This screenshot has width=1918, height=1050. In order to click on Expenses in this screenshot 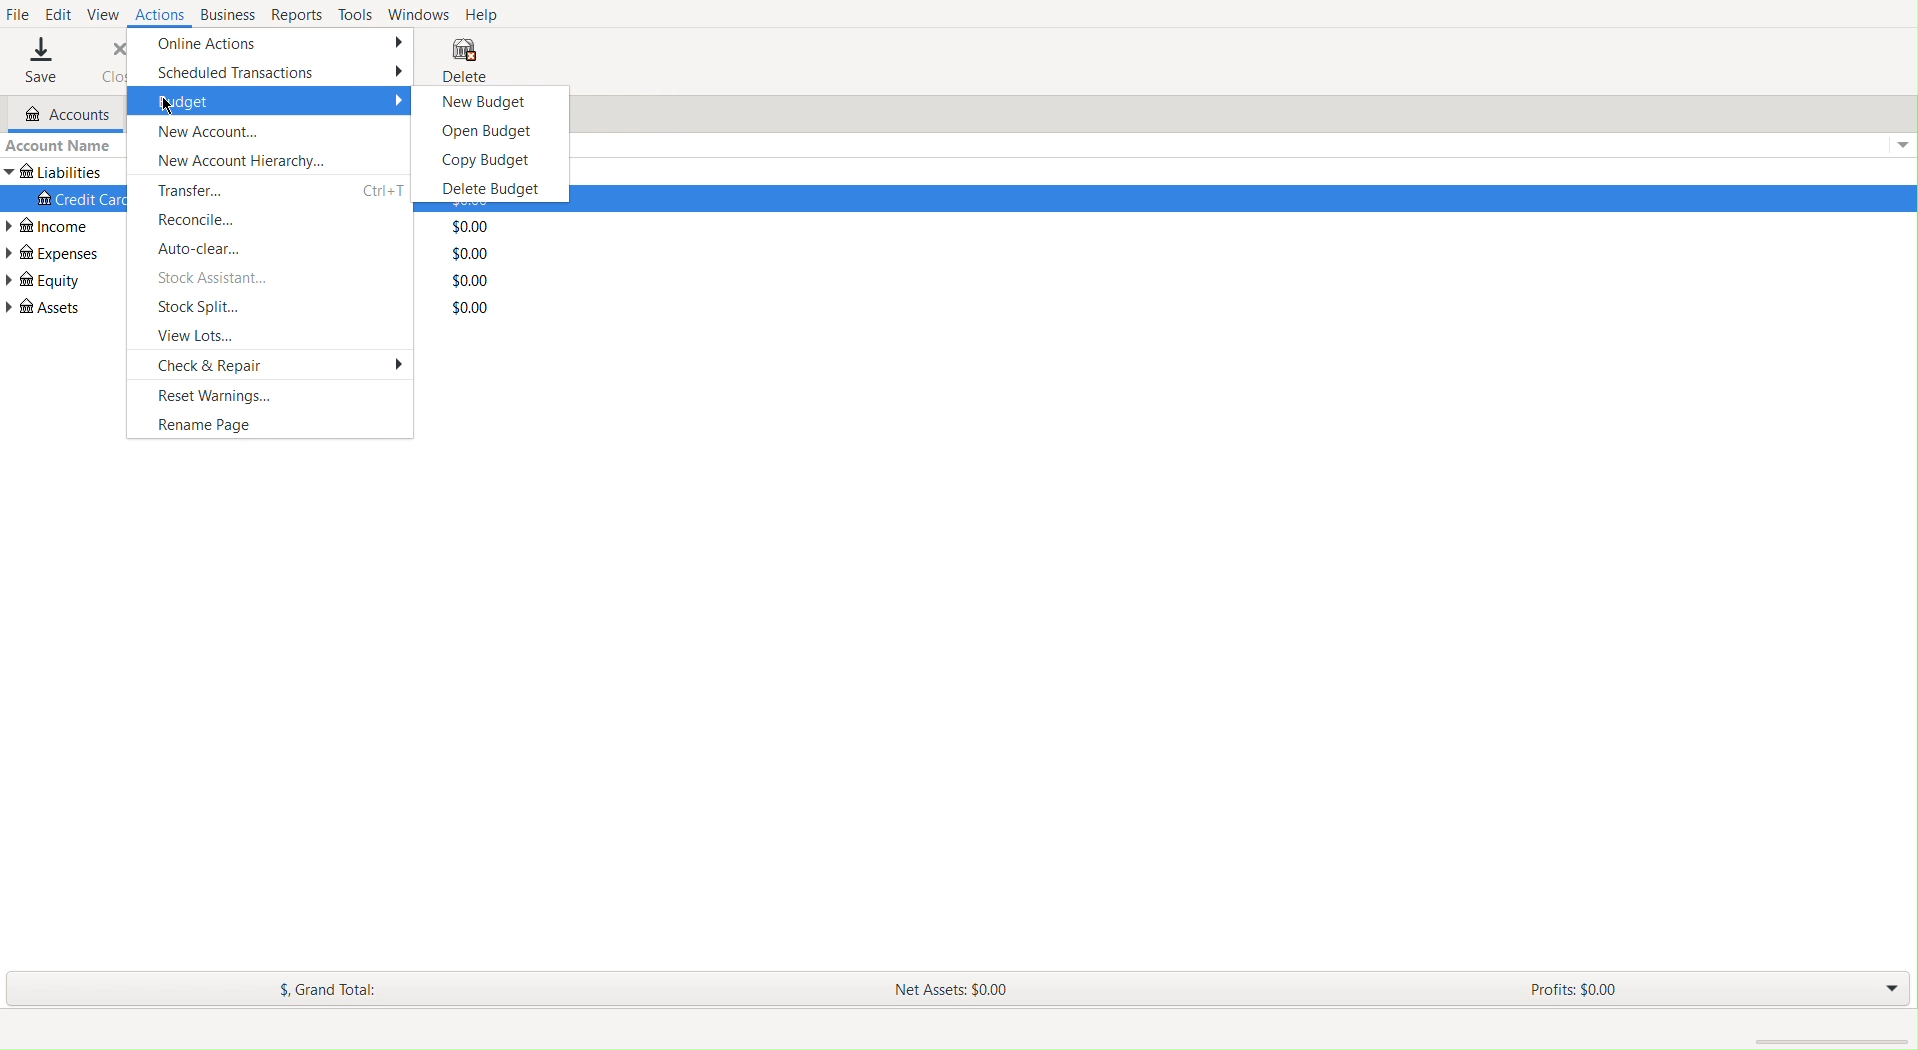, I will do `click(55, 253)`.